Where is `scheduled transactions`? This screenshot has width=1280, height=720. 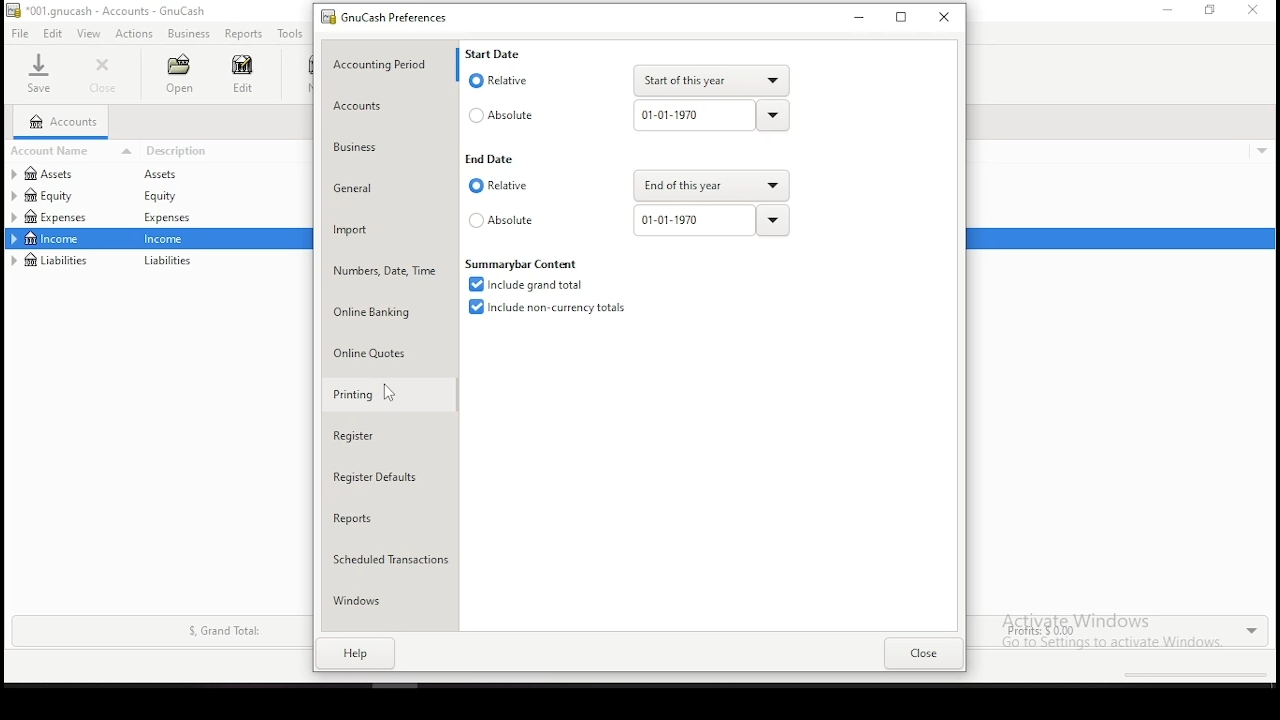 scheduled transactions is located at coordinates (393, 560).